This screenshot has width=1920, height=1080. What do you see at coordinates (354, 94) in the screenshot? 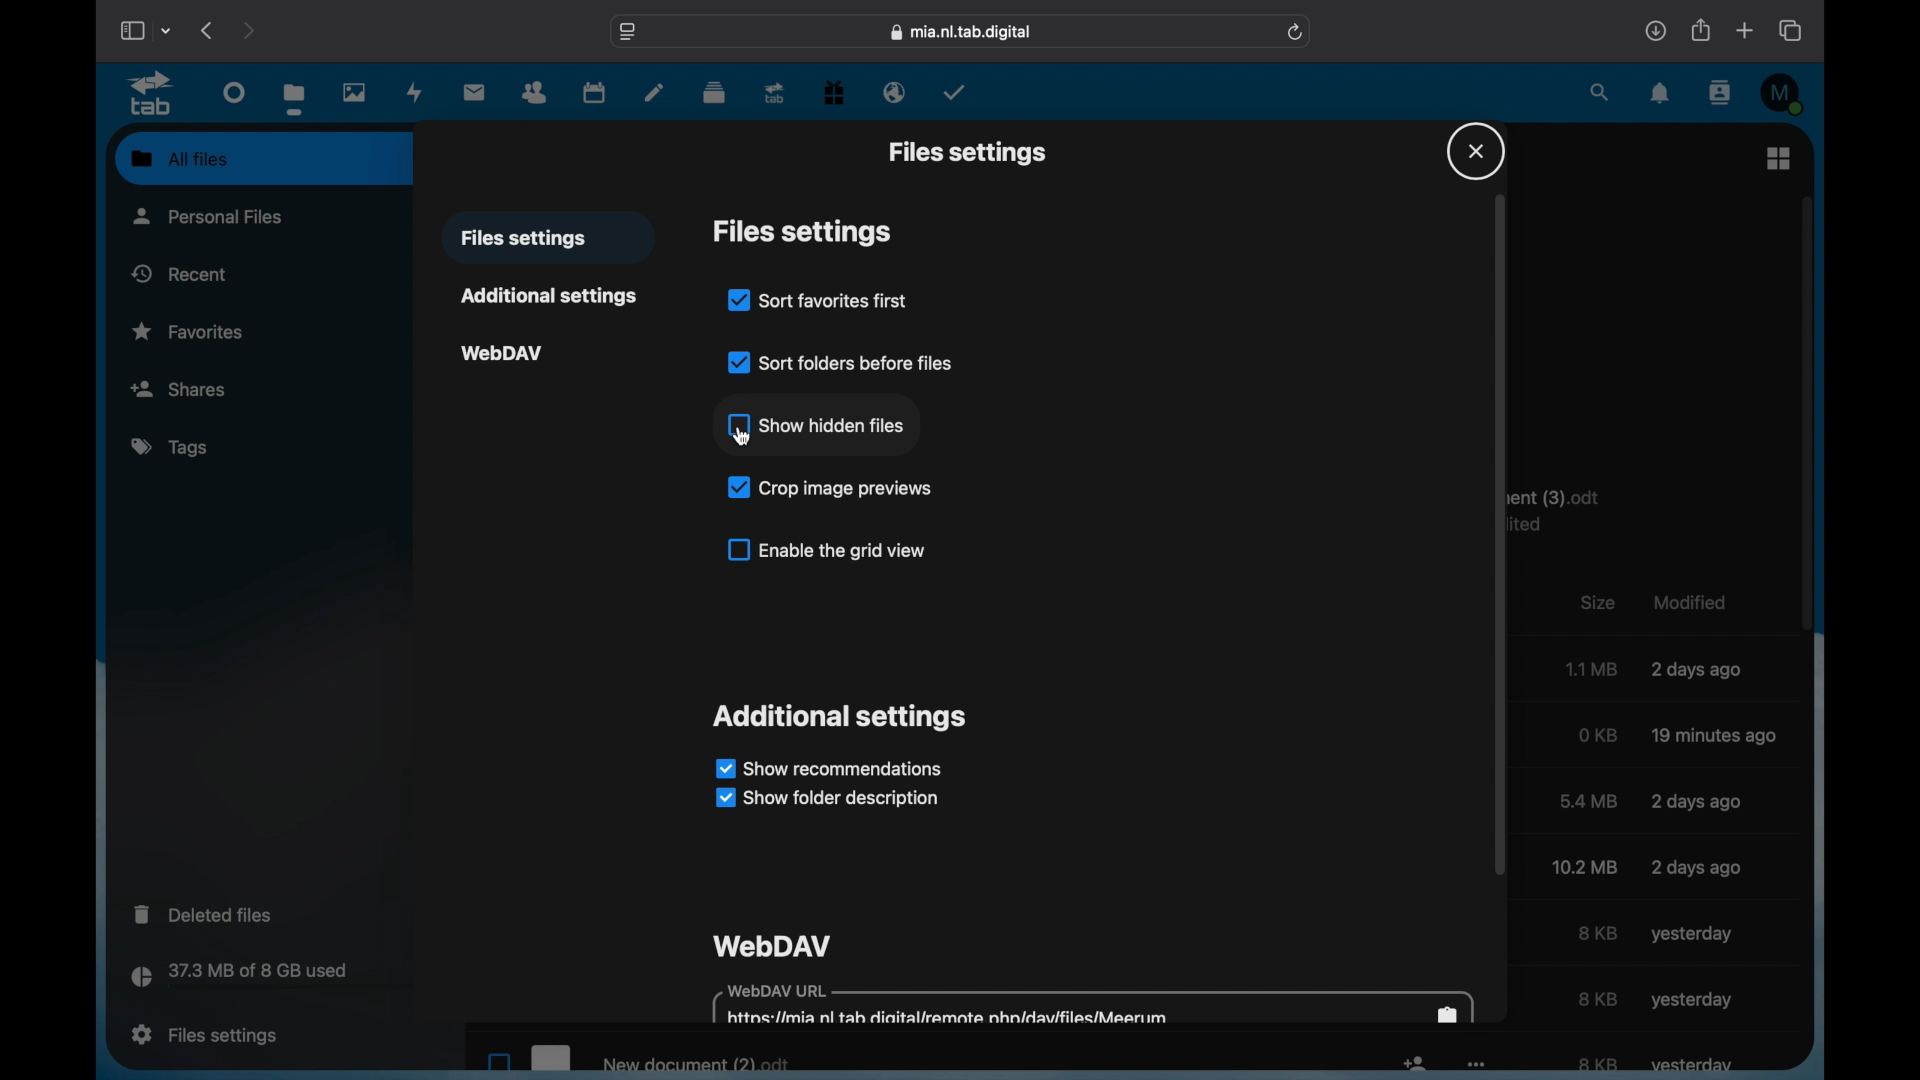
I see `photos` at bounding box center [354, 94].